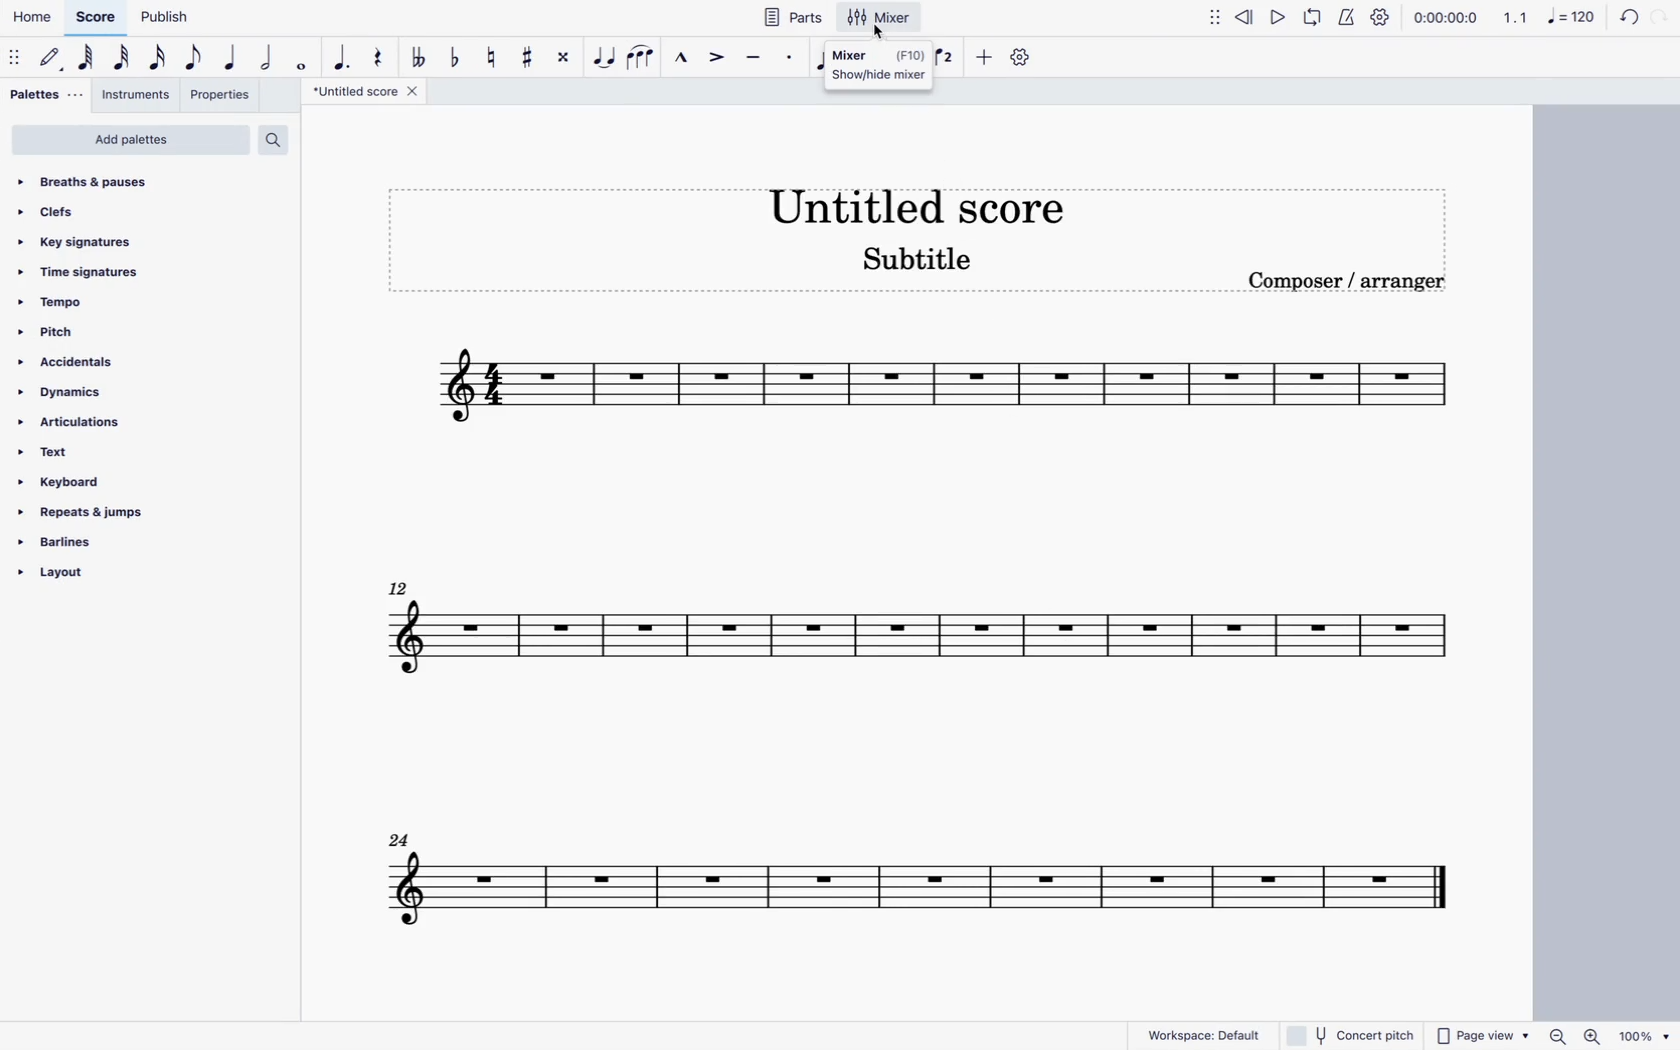  I want to click on publish, so click(168, 16).